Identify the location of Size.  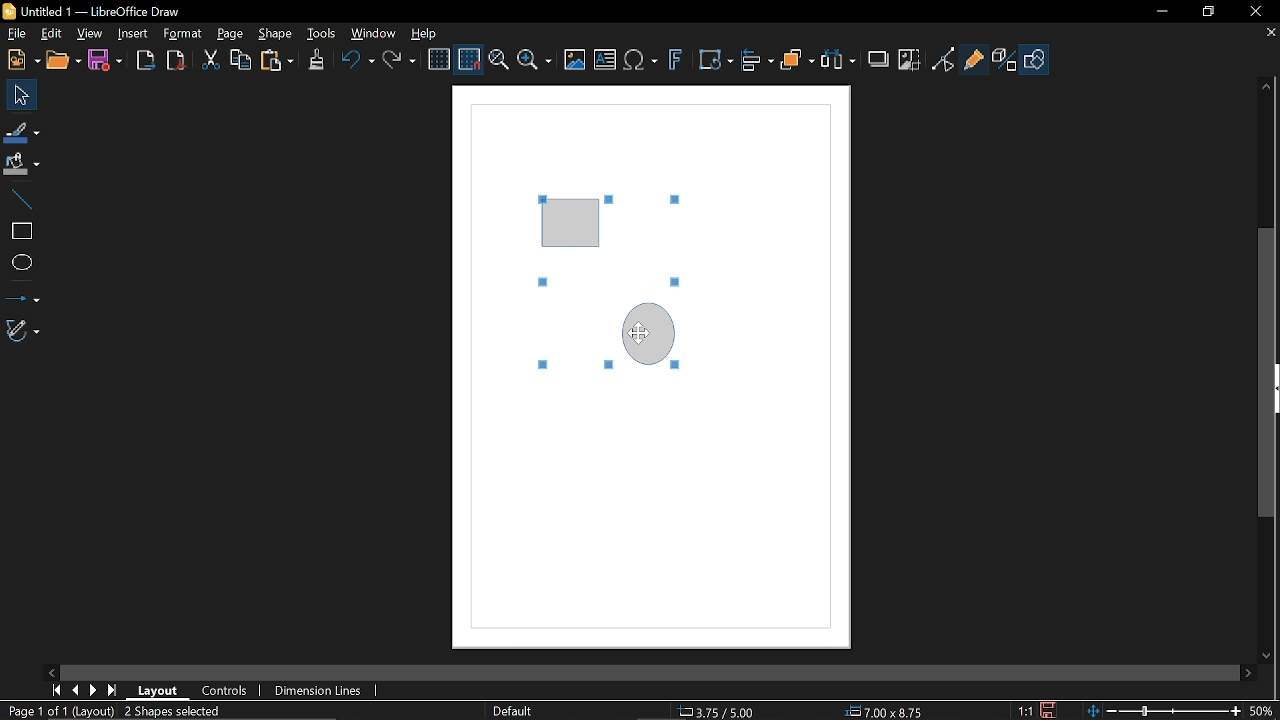
(891, 712).